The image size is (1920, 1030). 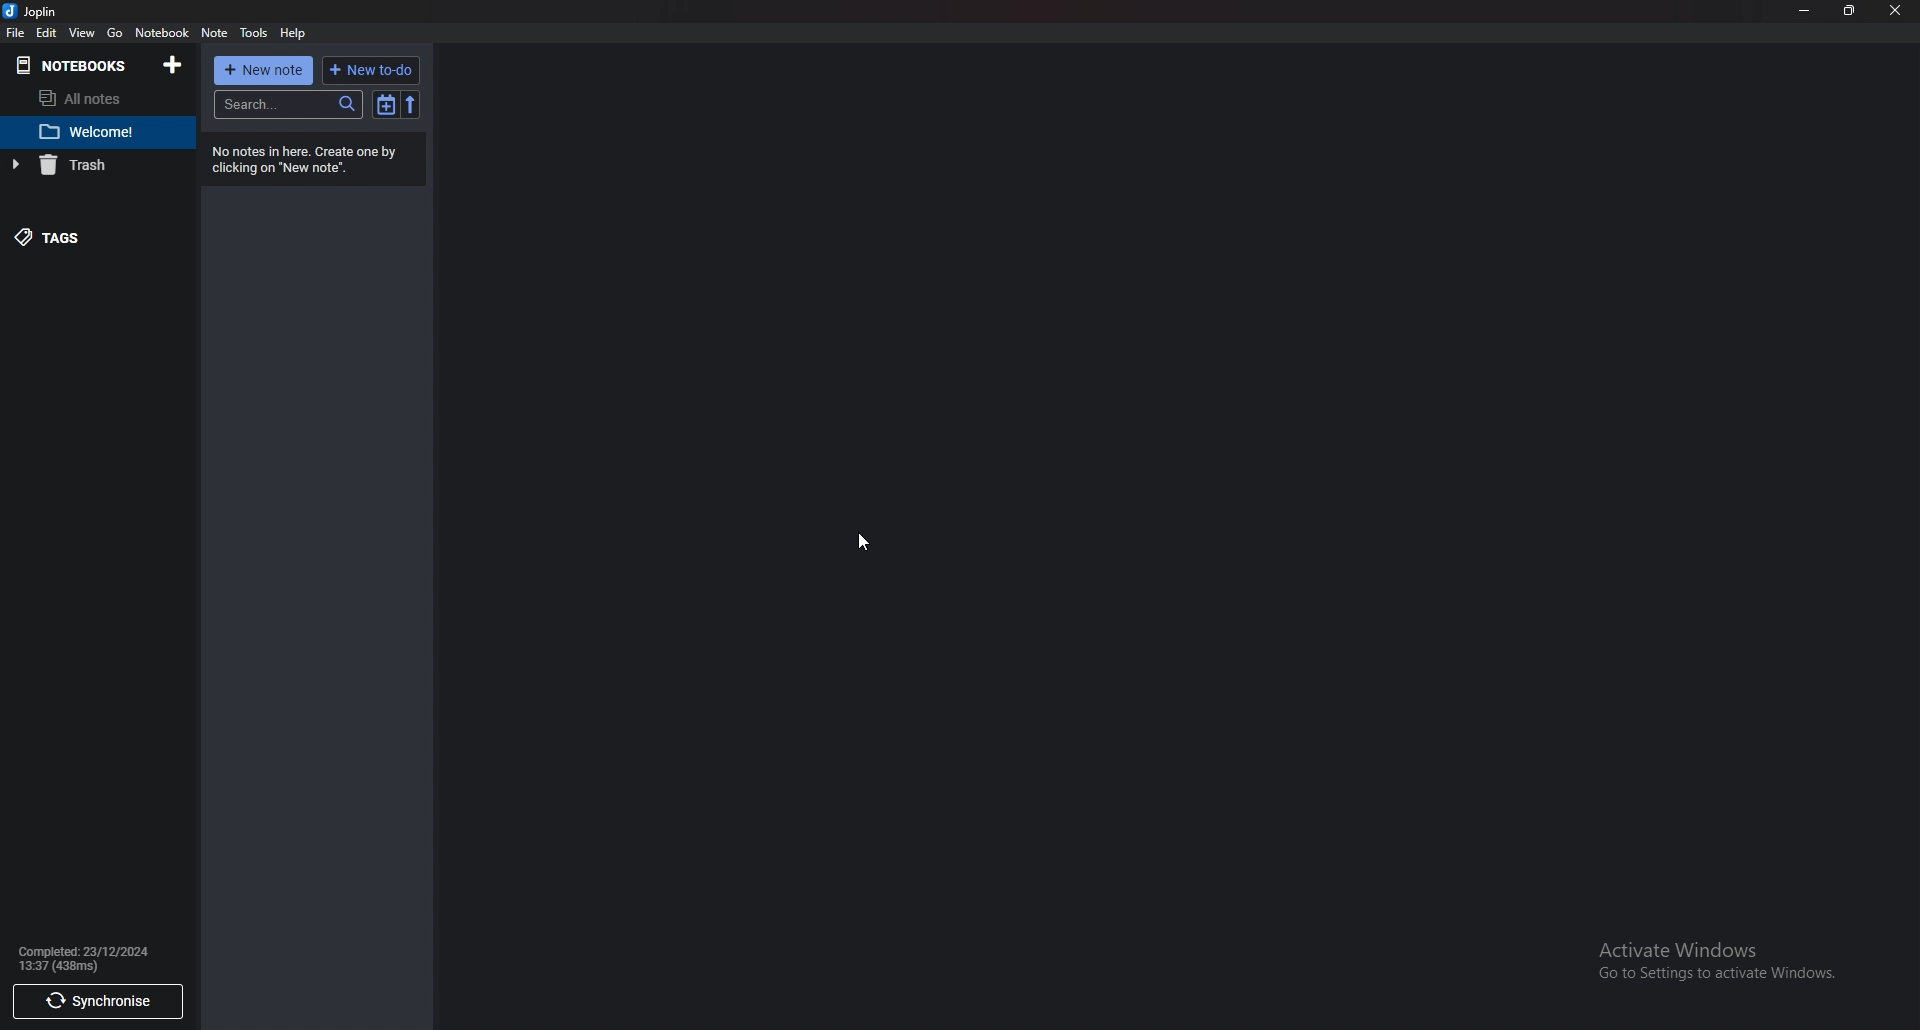 I want to click on search, so click(x=286, y=105).